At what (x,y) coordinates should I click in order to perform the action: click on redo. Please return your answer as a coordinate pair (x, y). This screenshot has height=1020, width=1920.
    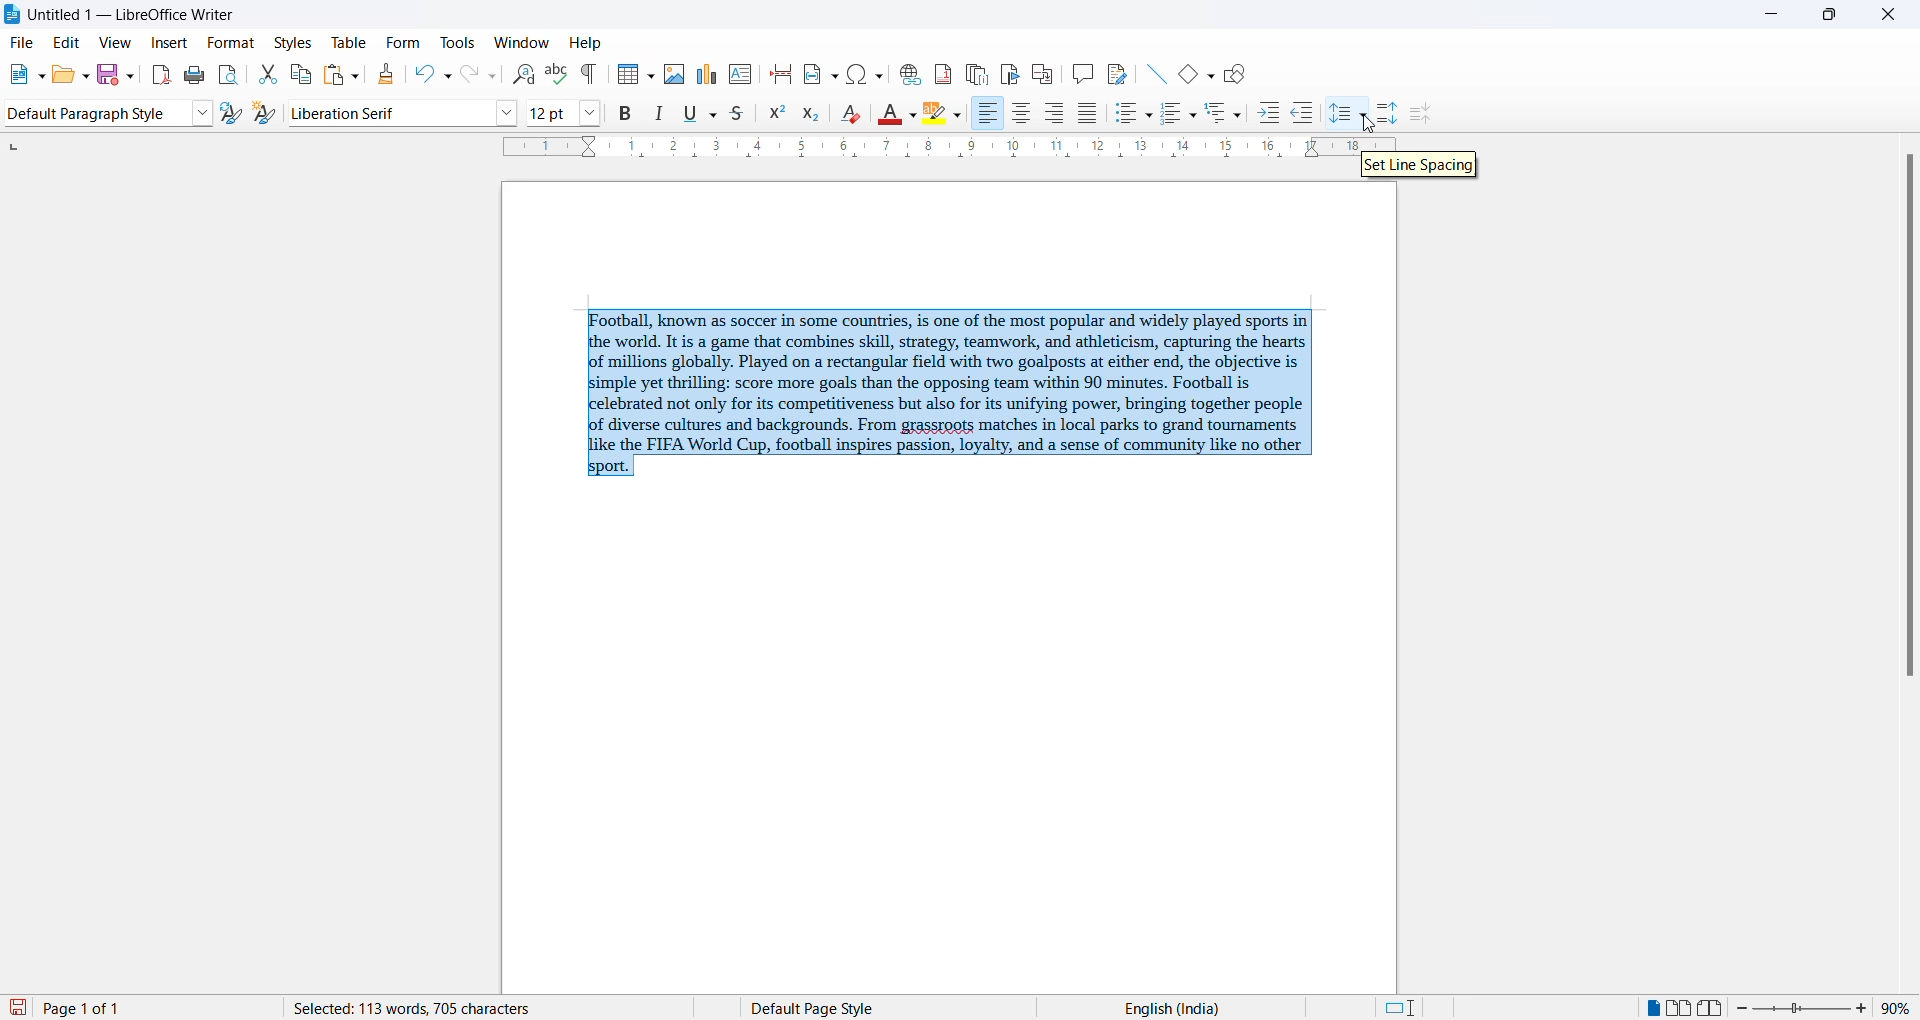
    Looking at the image, I should click on (481, 75).